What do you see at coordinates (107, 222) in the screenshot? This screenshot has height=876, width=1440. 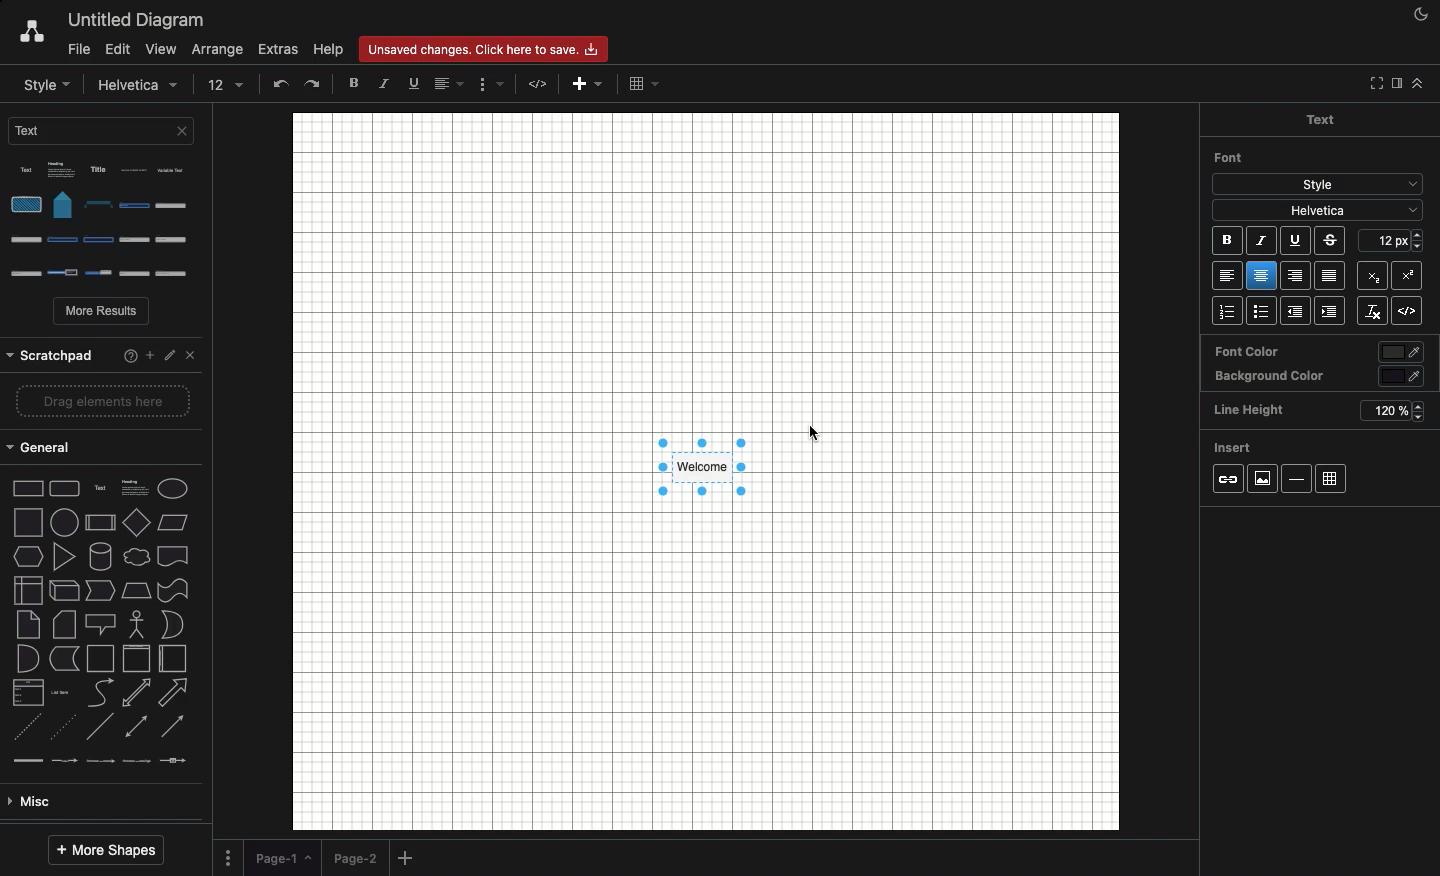 I see `Options` at bounding box center [107, 222].